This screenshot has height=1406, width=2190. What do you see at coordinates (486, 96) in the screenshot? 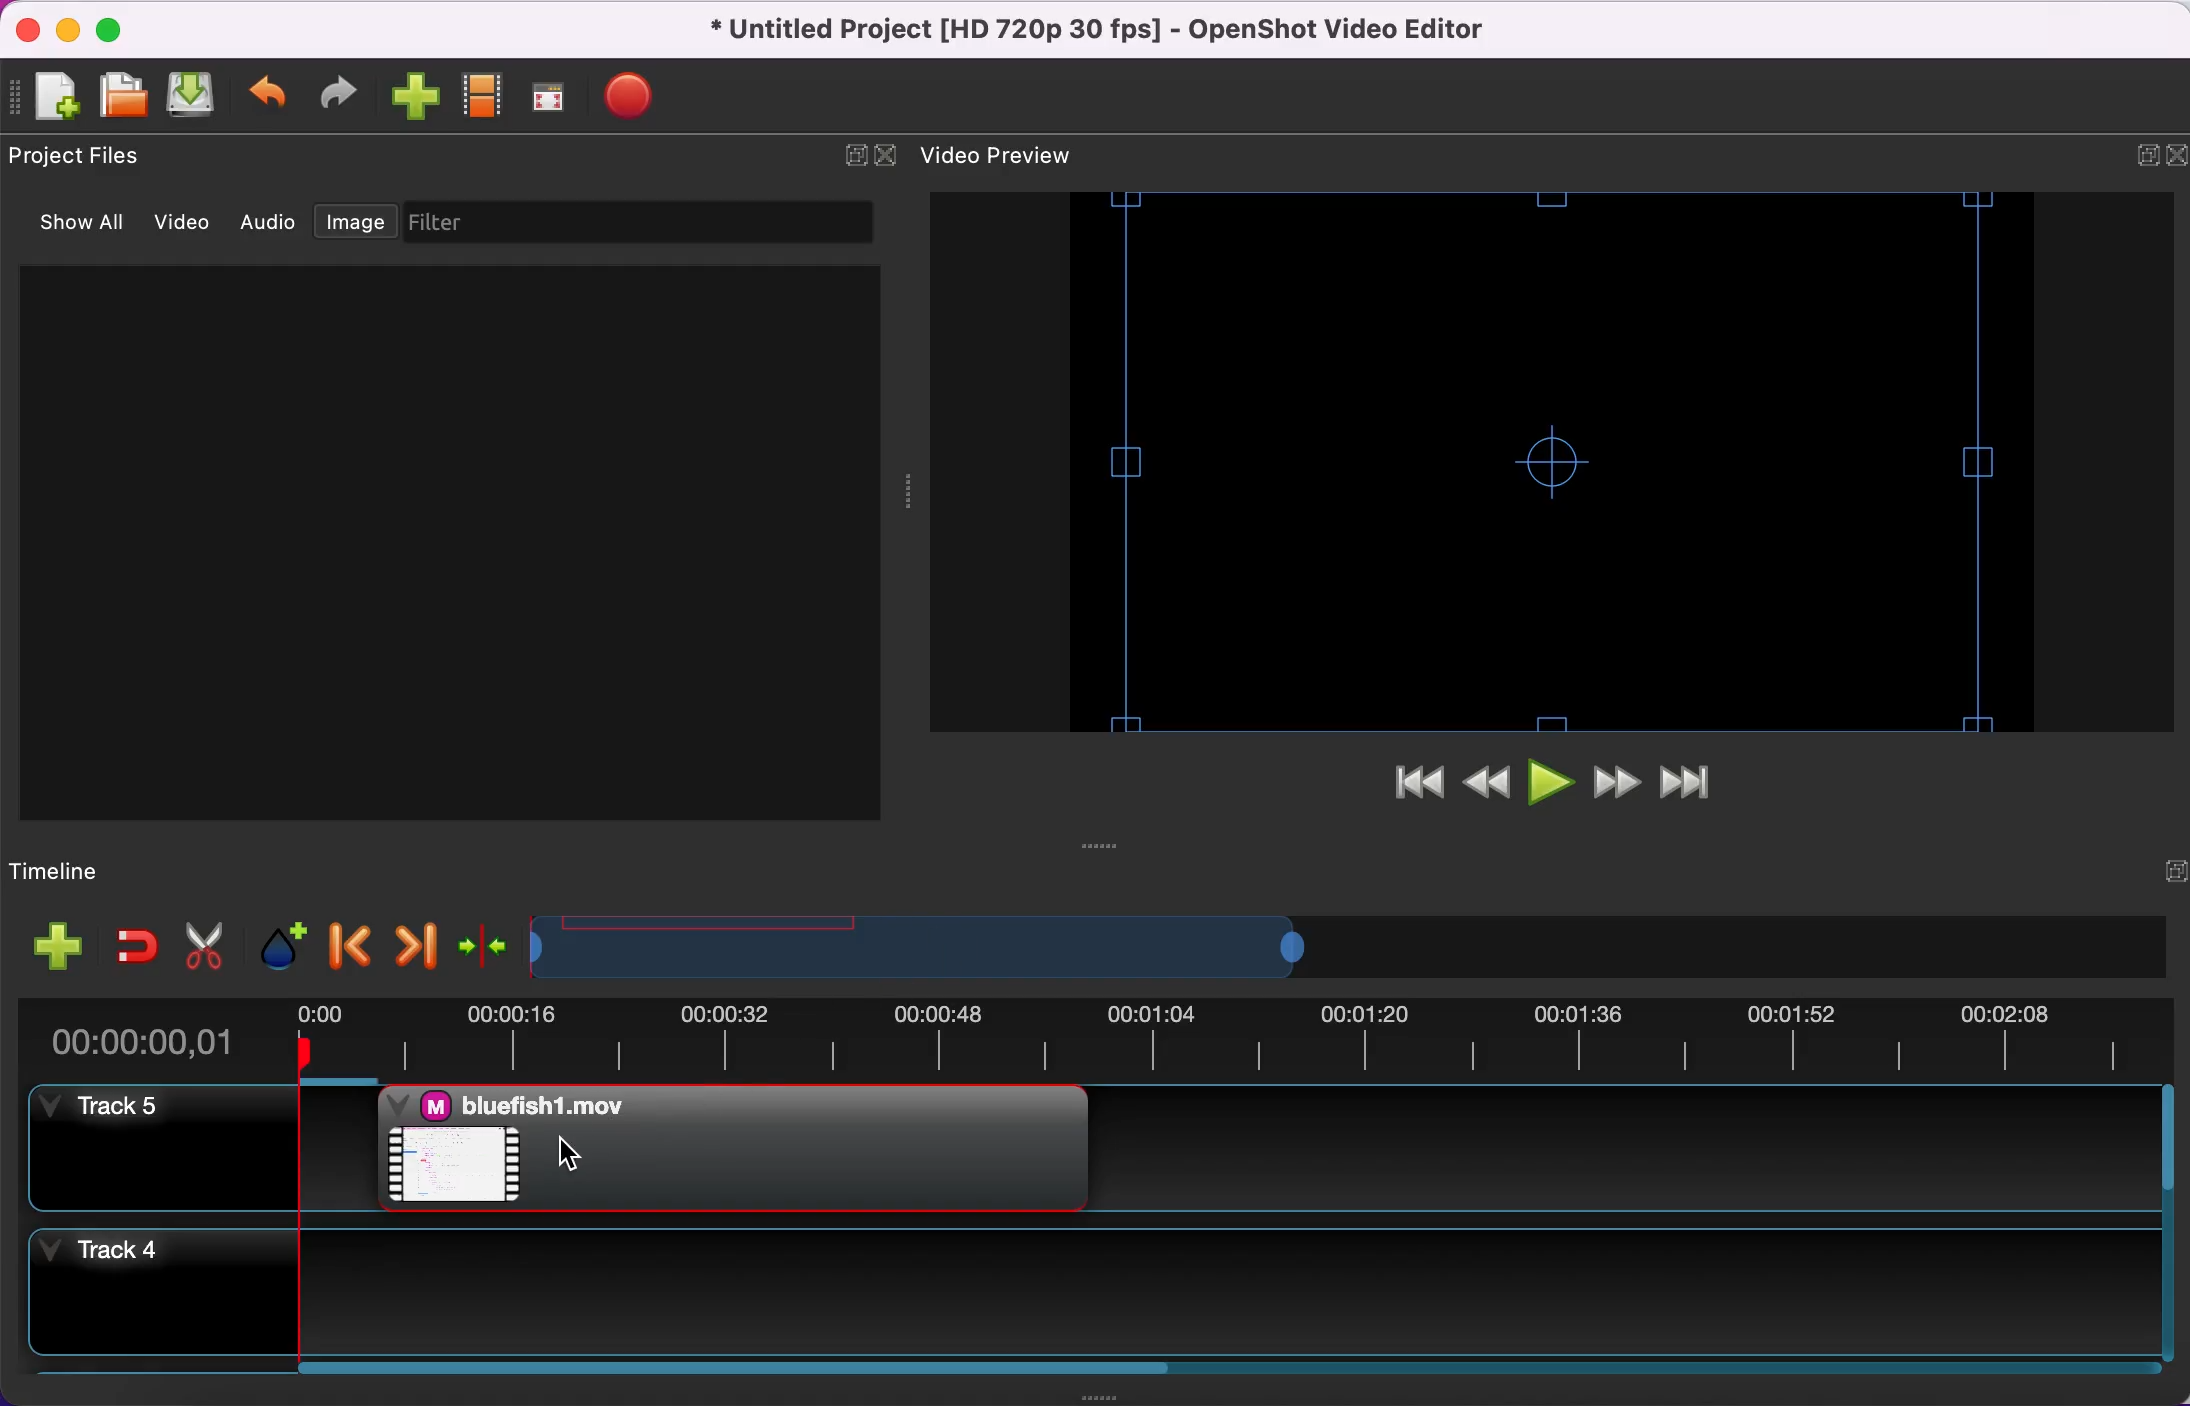
I see `choose profile` at bounding box center [486, 96].